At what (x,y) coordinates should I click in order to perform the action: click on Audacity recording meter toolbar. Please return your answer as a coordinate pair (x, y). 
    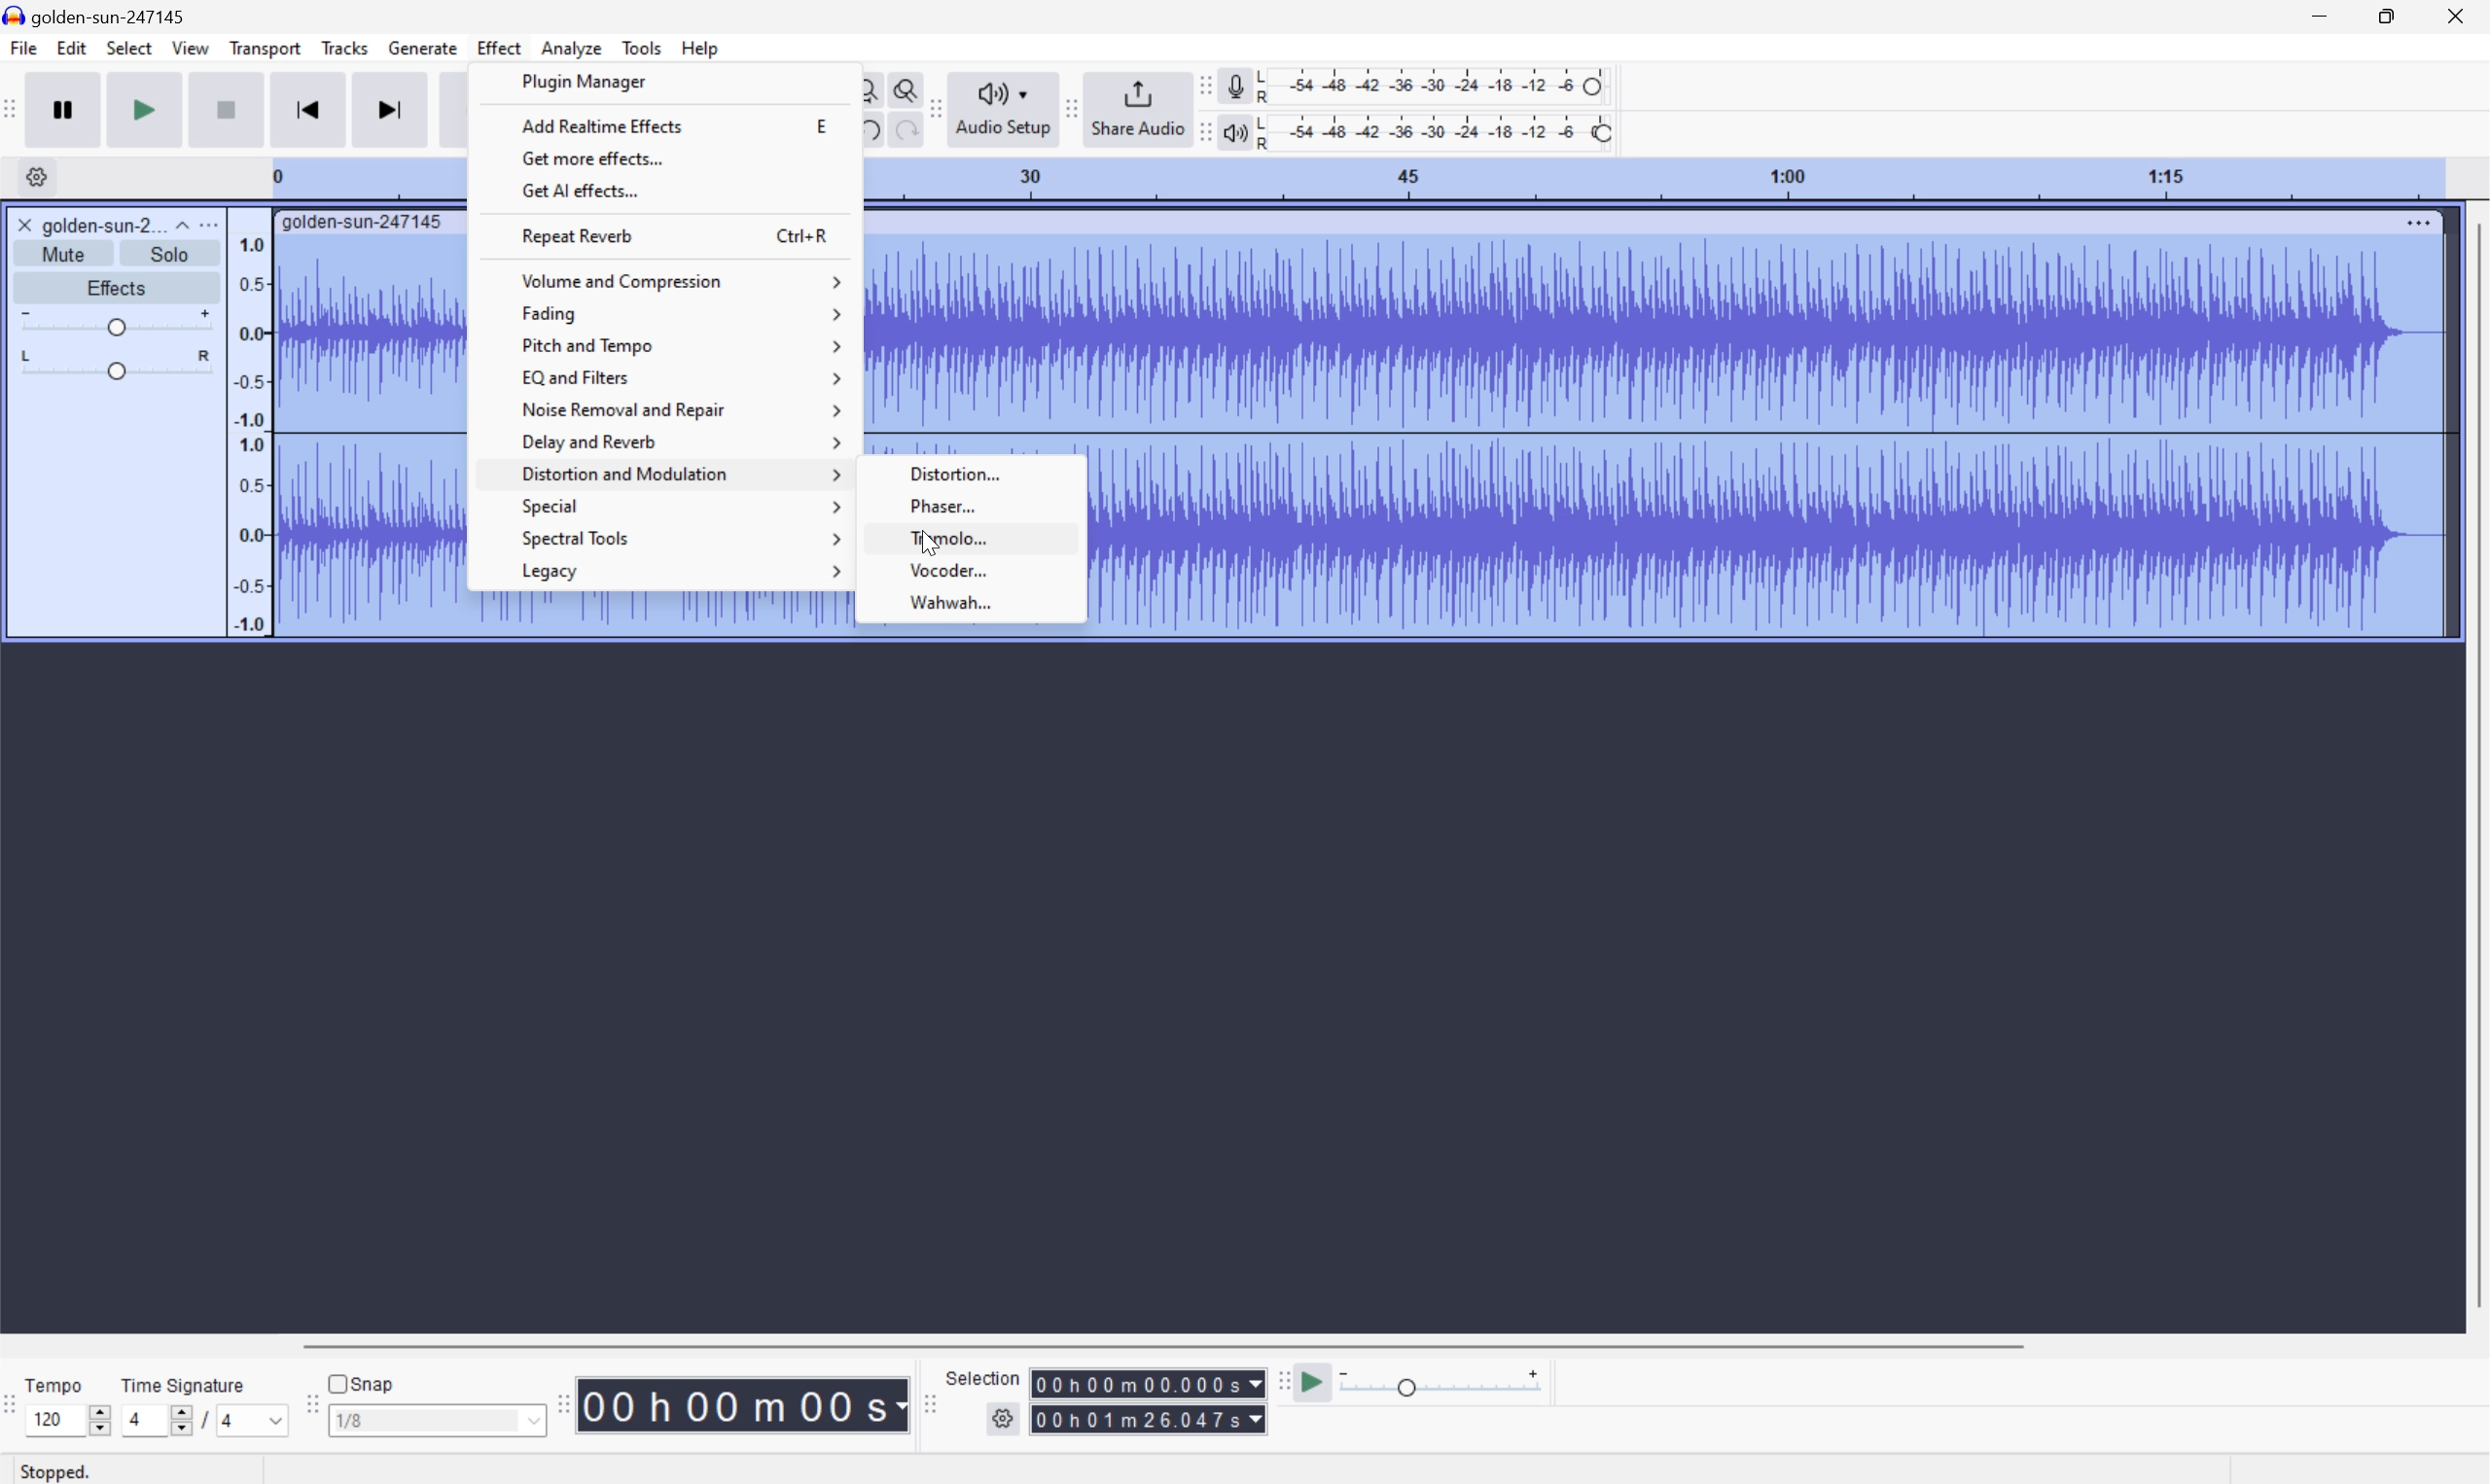
    Looking at the image, I should click on (1201, 85).